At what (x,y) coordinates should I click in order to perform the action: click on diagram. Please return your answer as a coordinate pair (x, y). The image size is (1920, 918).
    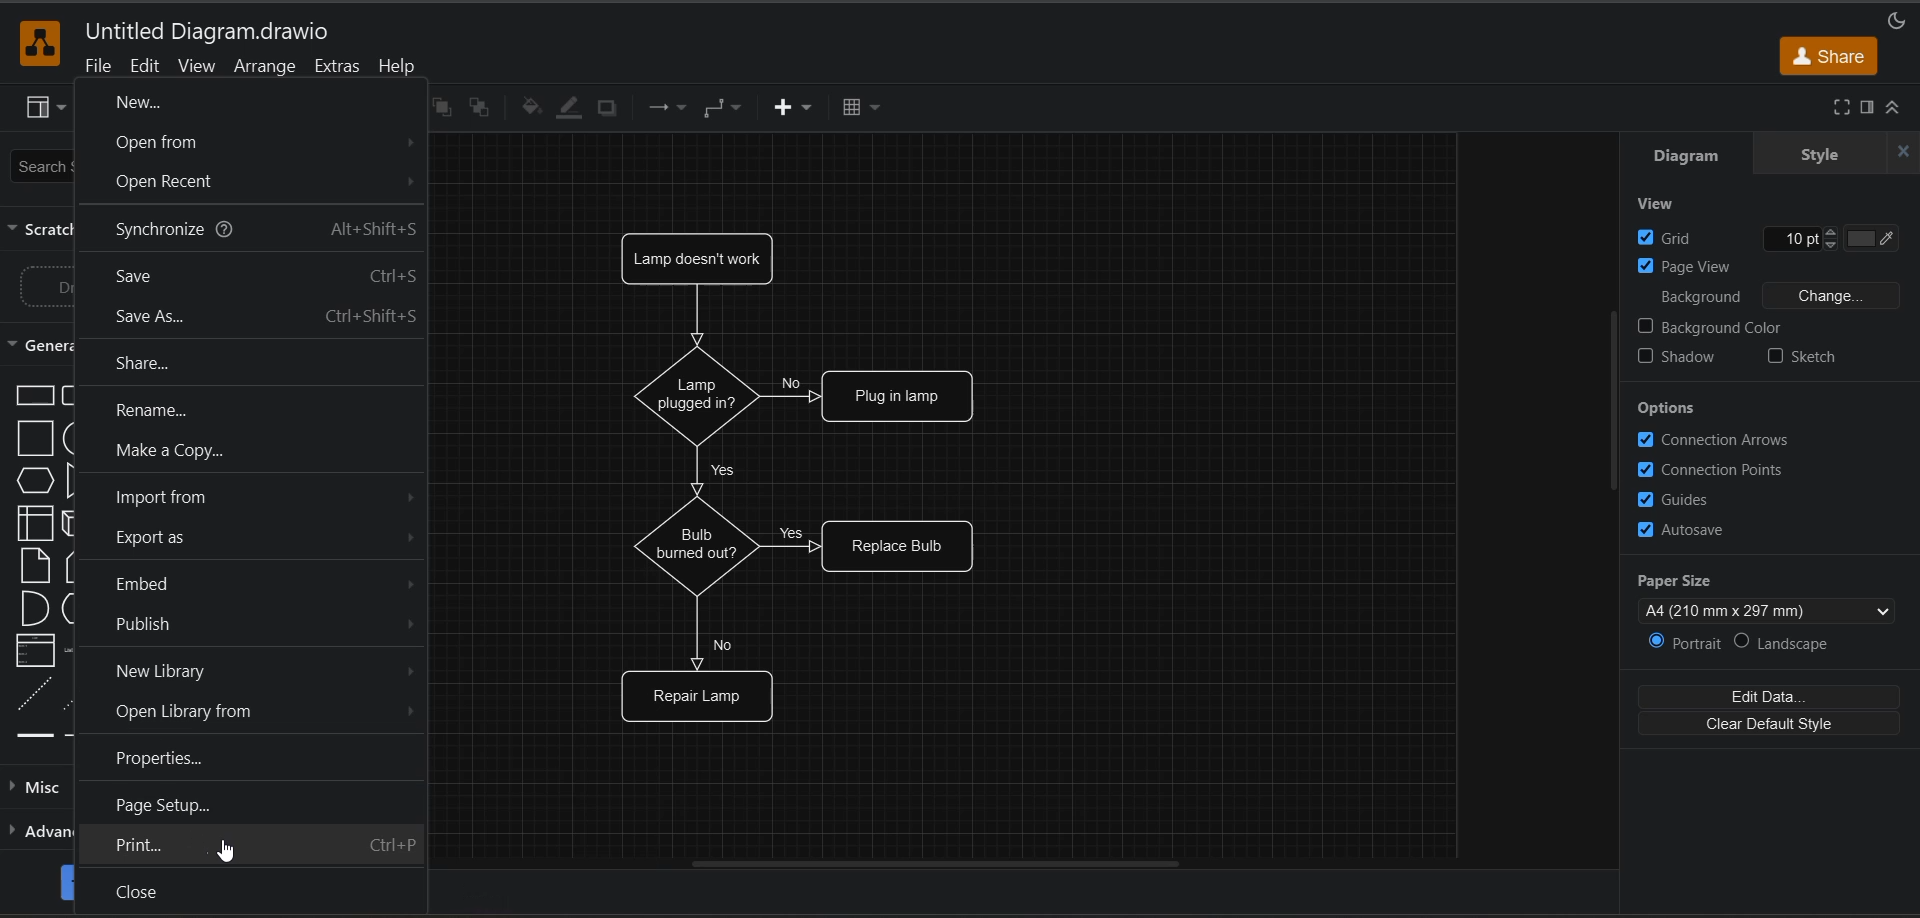
    Looking at the image, I should click on (1691, 153).